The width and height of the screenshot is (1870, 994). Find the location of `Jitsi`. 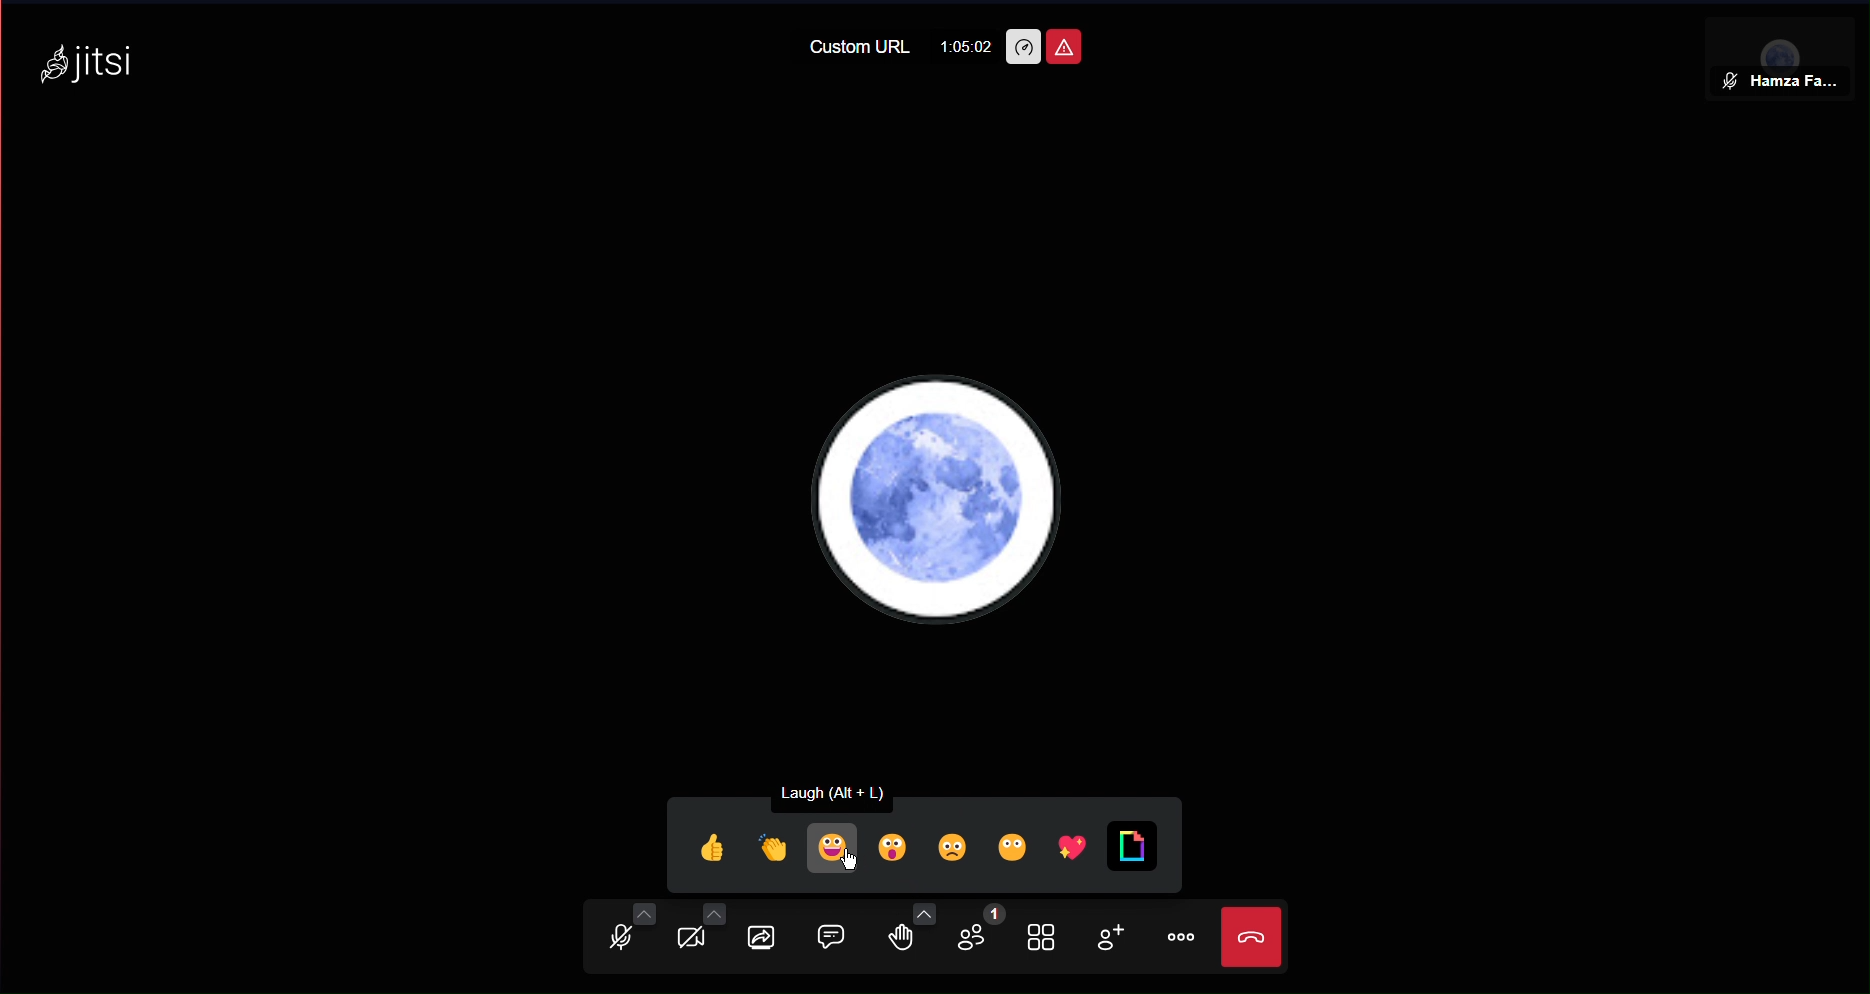

Jitsi is located at coordinates (94, 59).